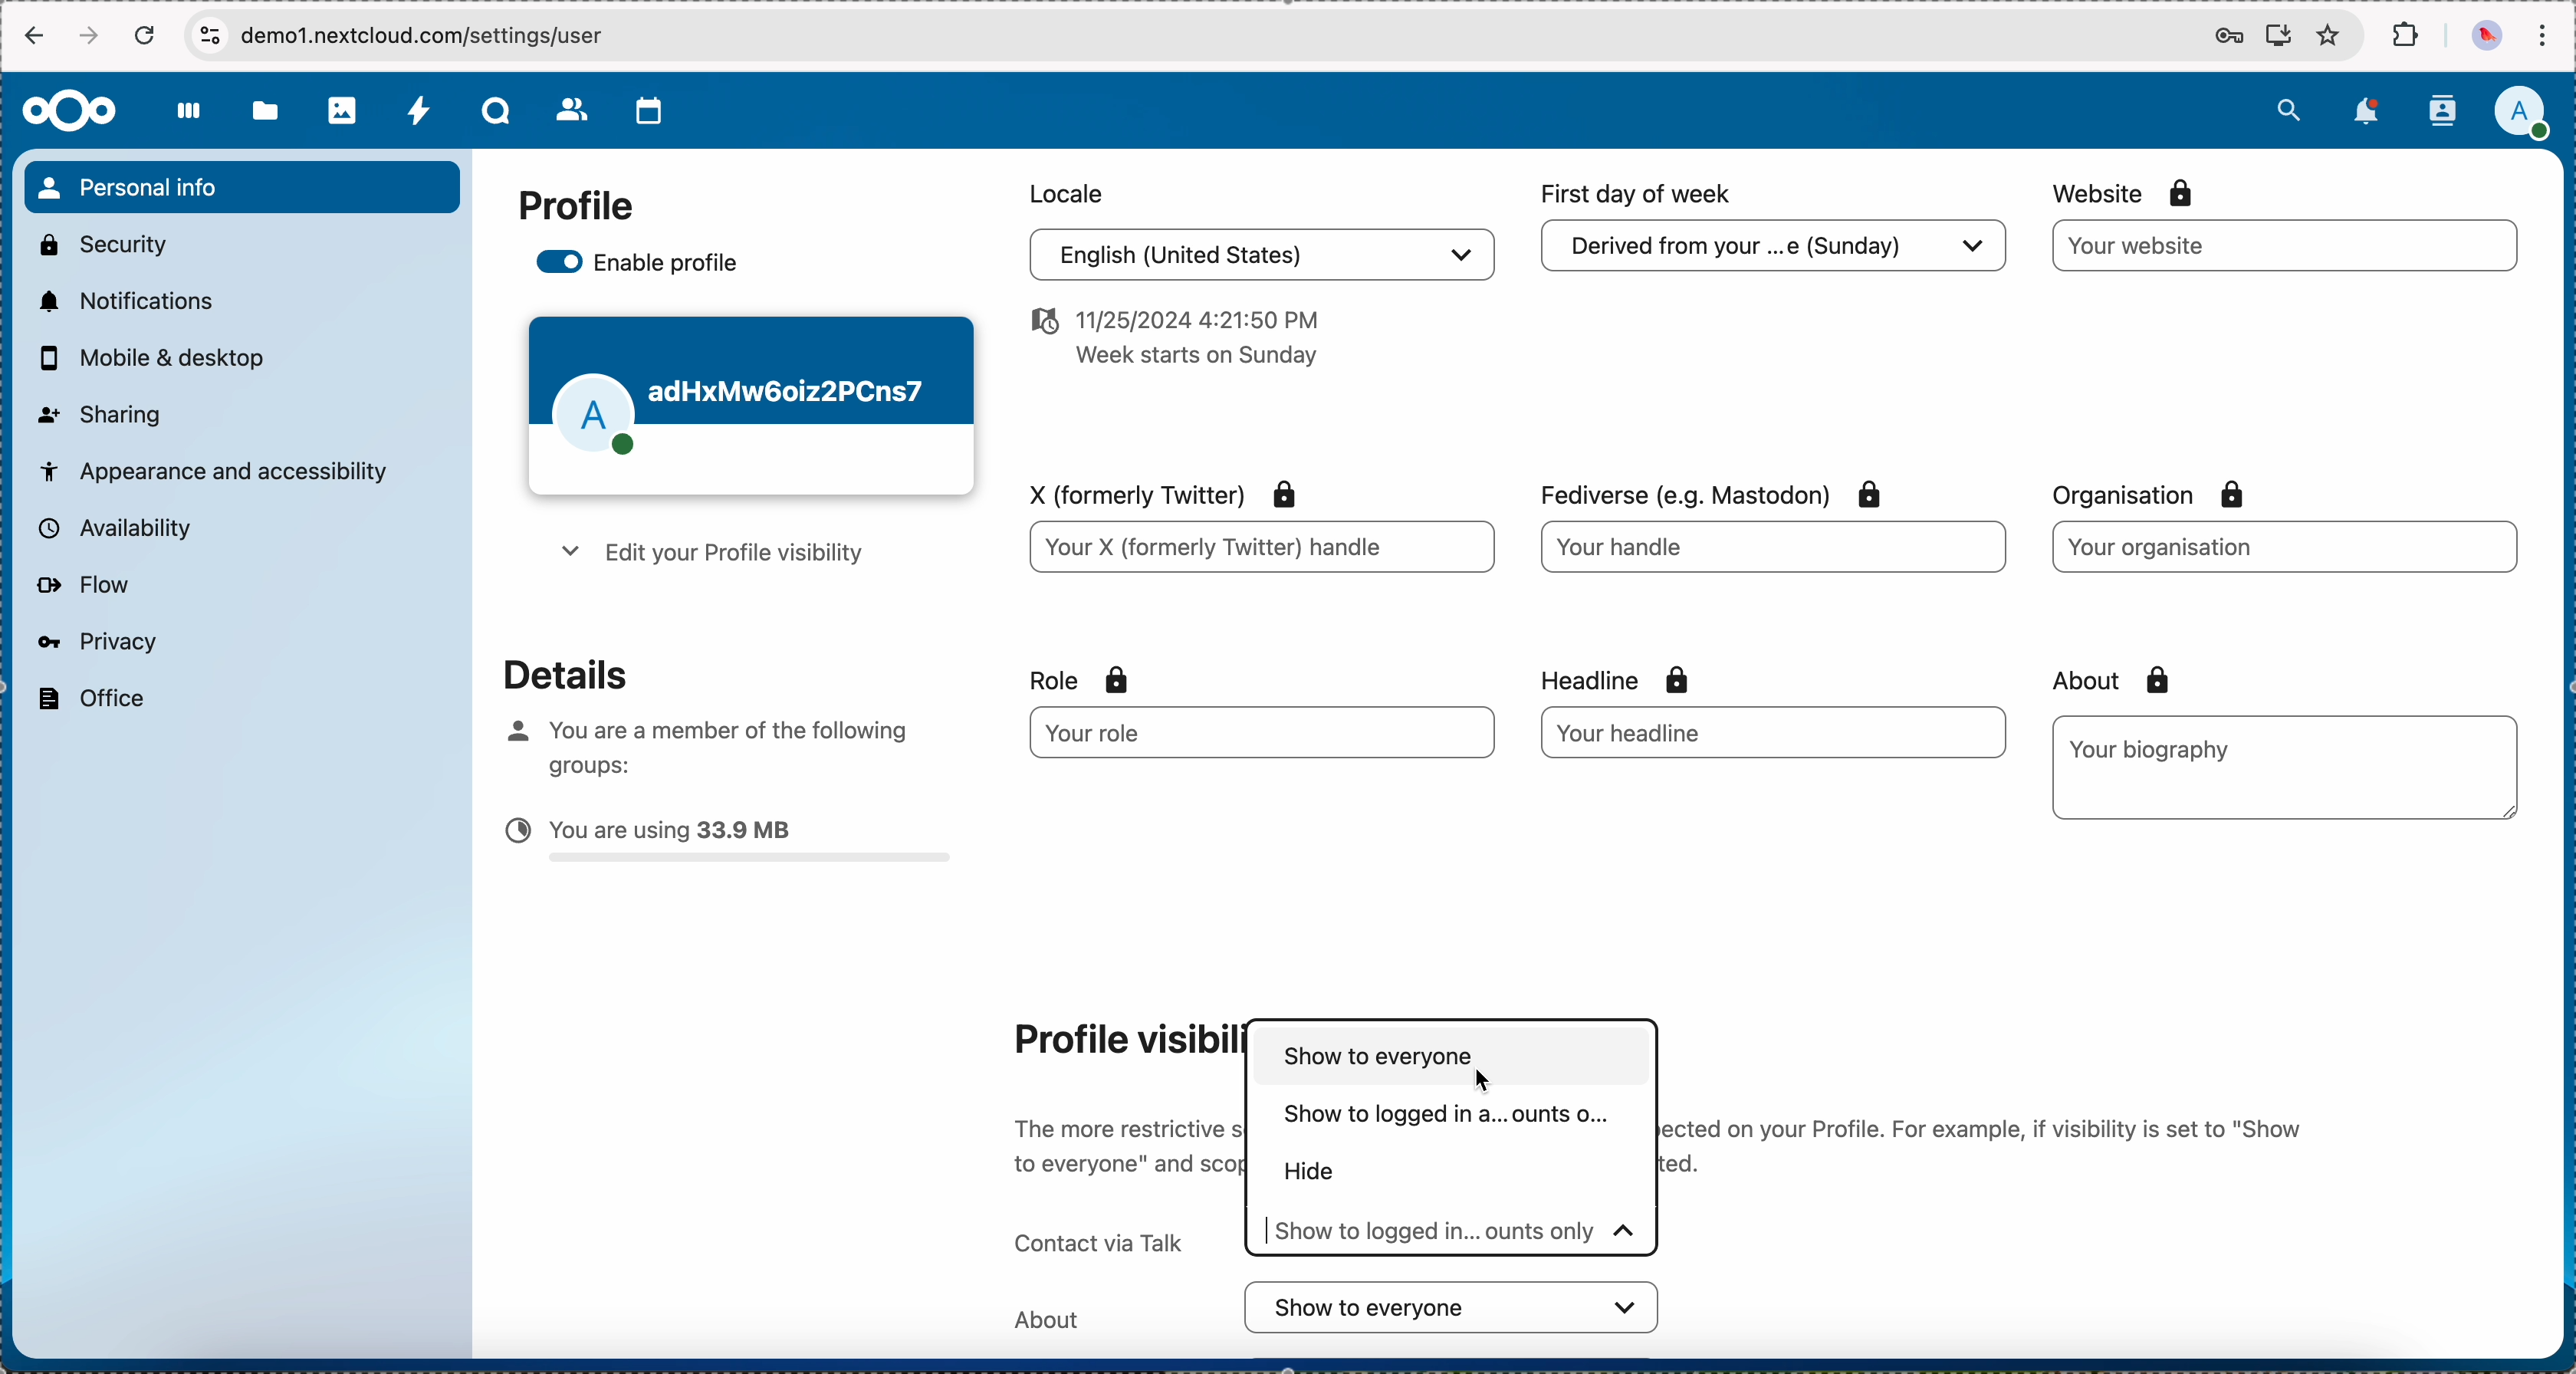  Describe the element at coordinates (67, 110) in the screenshot. I see `Nextcloud logo` at that location.